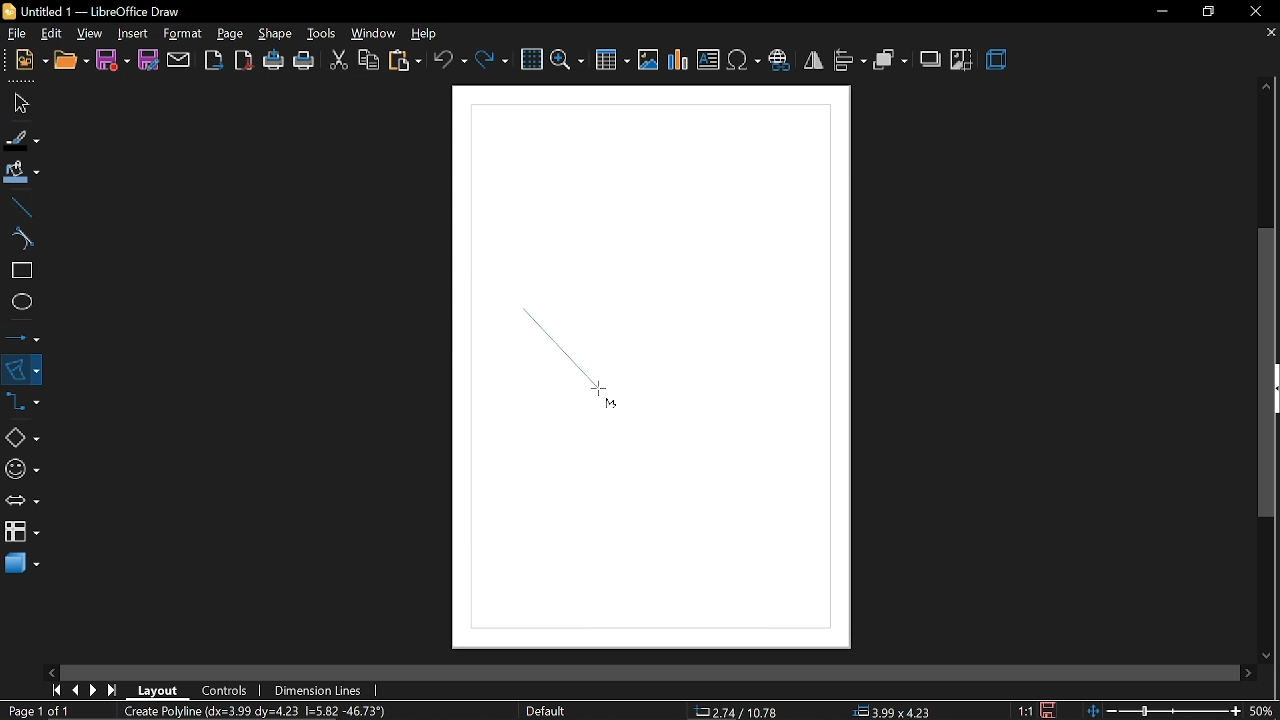 Image resolution: width=1280 pixels, height=720 pixels. What do you see at coordinates (849, 59) in the screenshot?
I see `align` at bounding box center [849, 59].